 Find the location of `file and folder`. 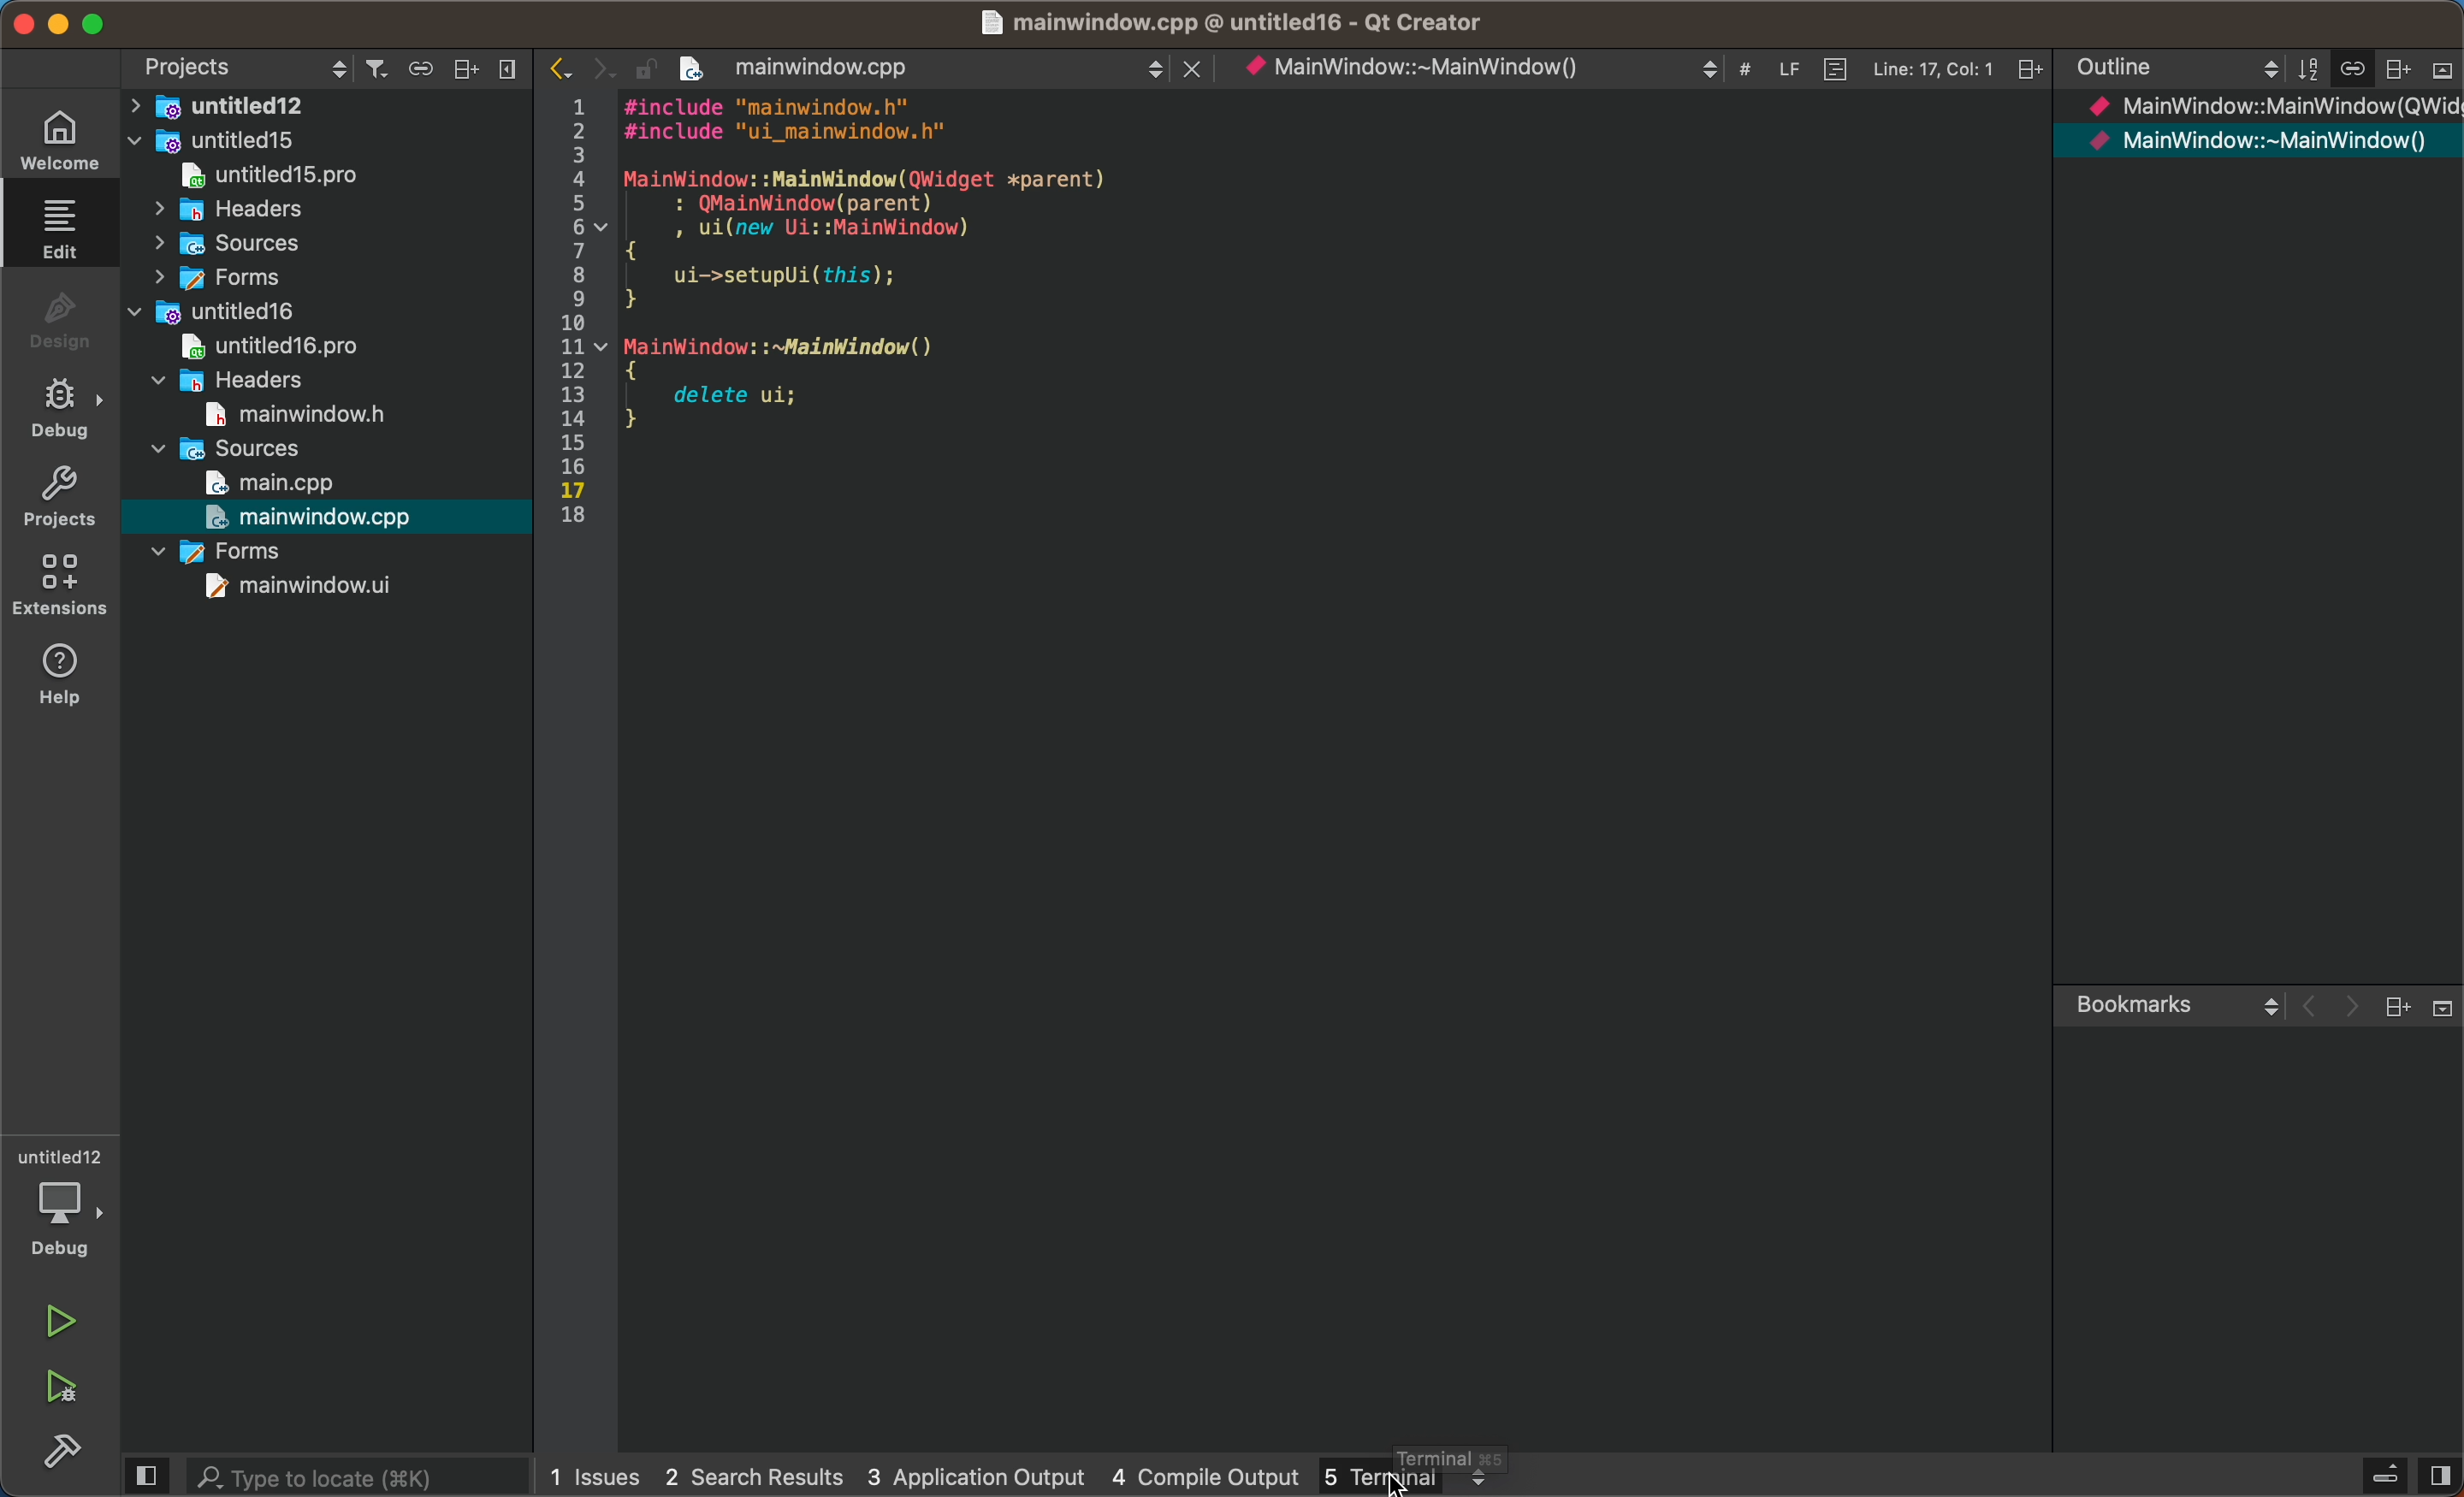

file and folder is located at coordinates (334, 212).